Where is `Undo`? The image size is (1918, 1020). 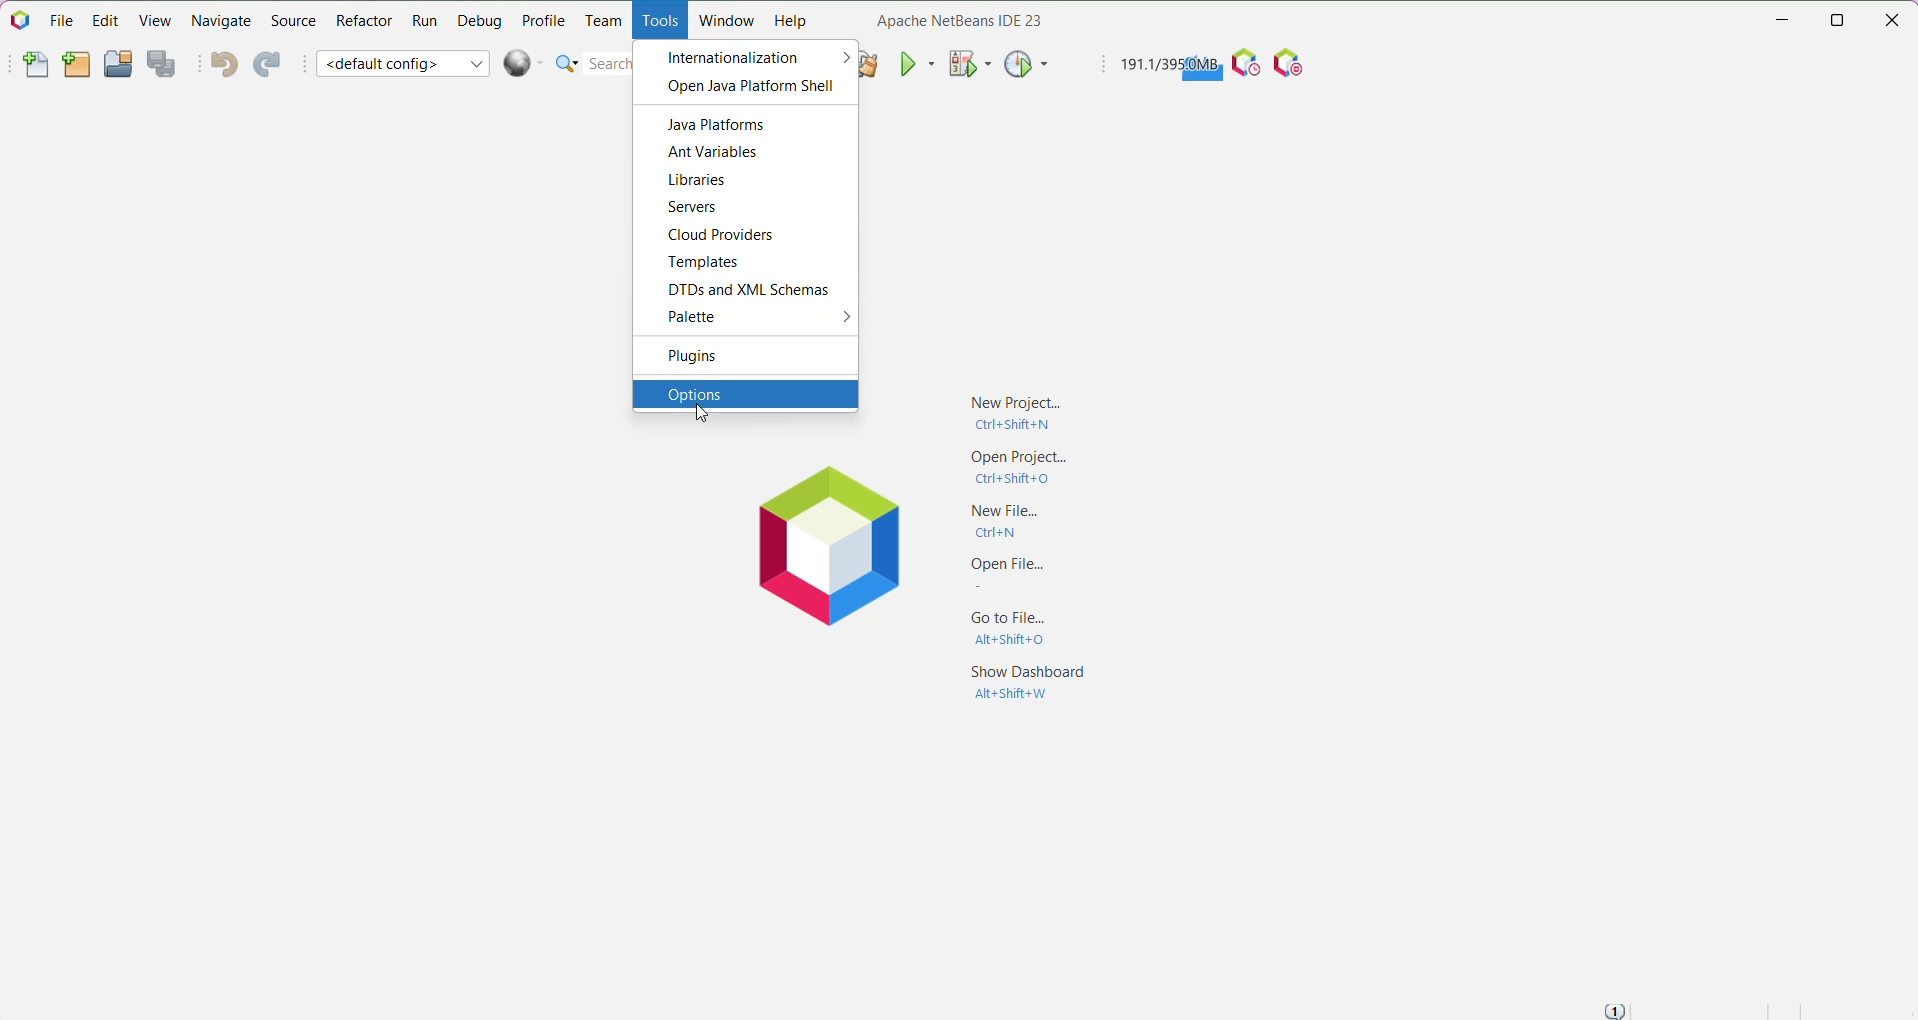 Undo is located at coordinates (221, 65).